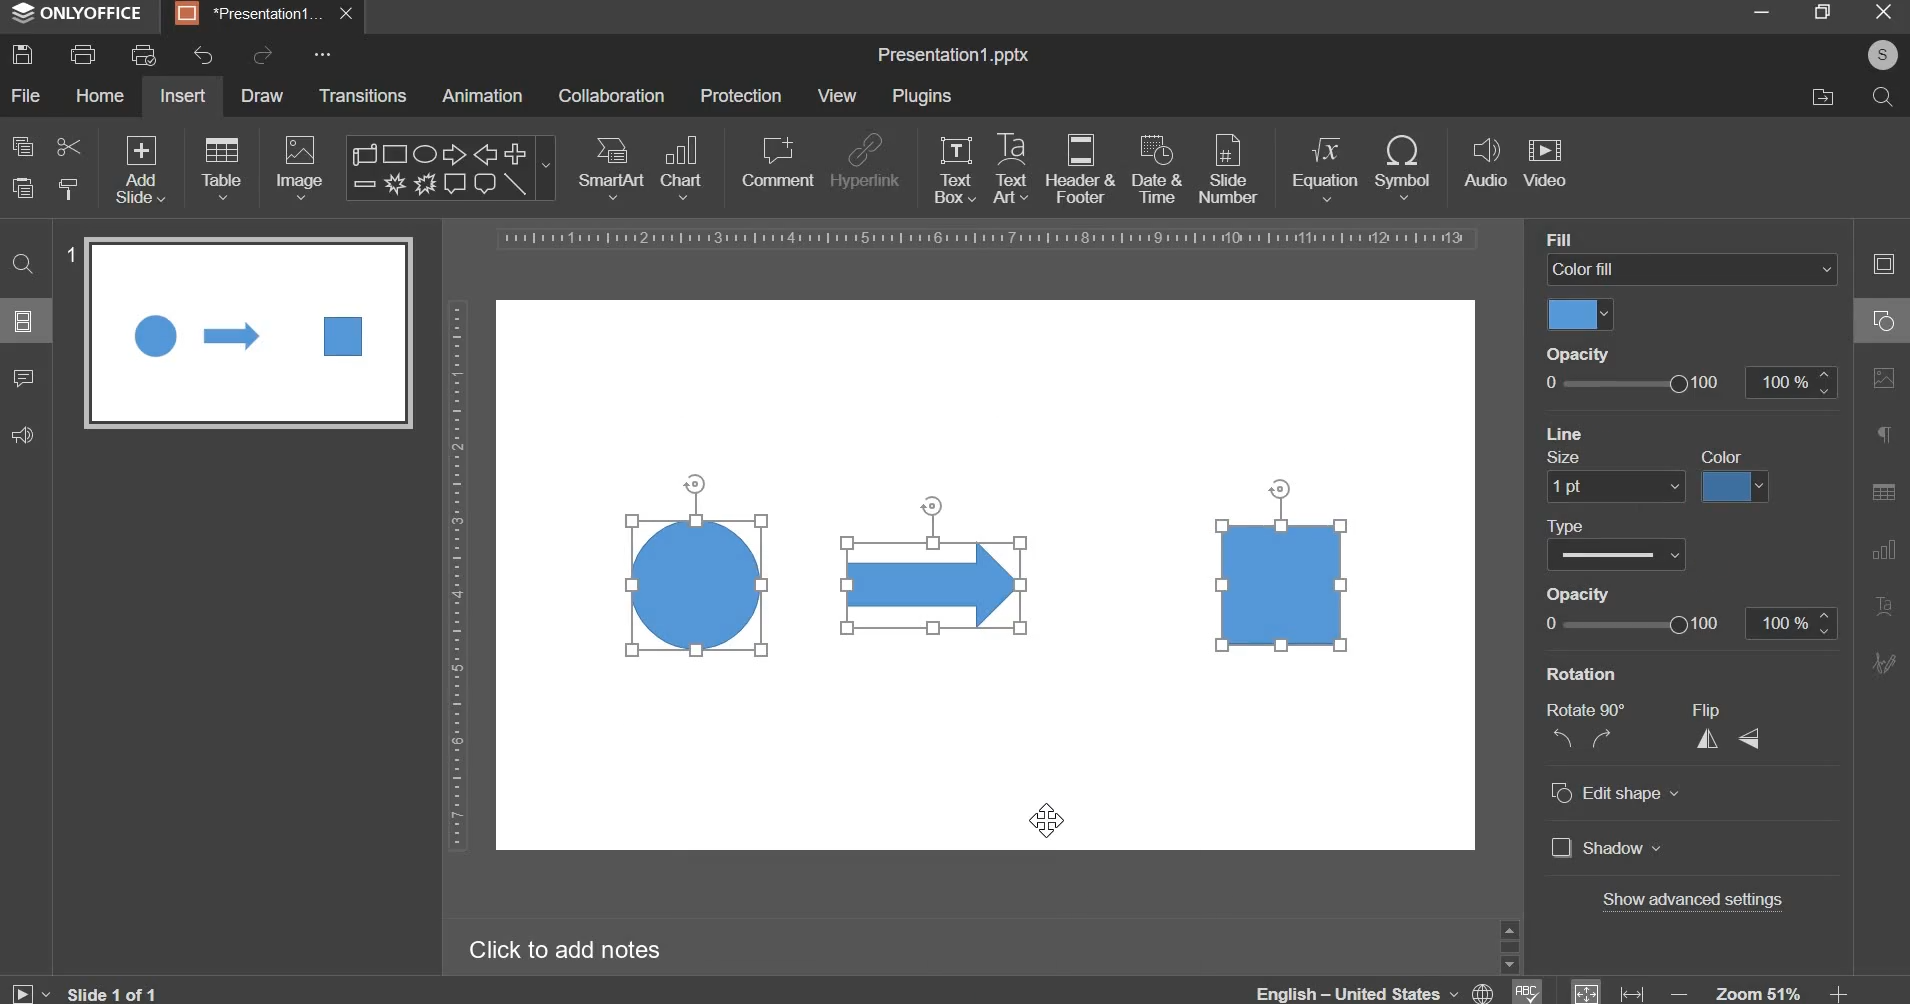 The width and height of the screenshot is (1910, 1004). What do you see at coordinates (264, 94) in the screenshot?
I see `draw` at bounding box center [264, 94].